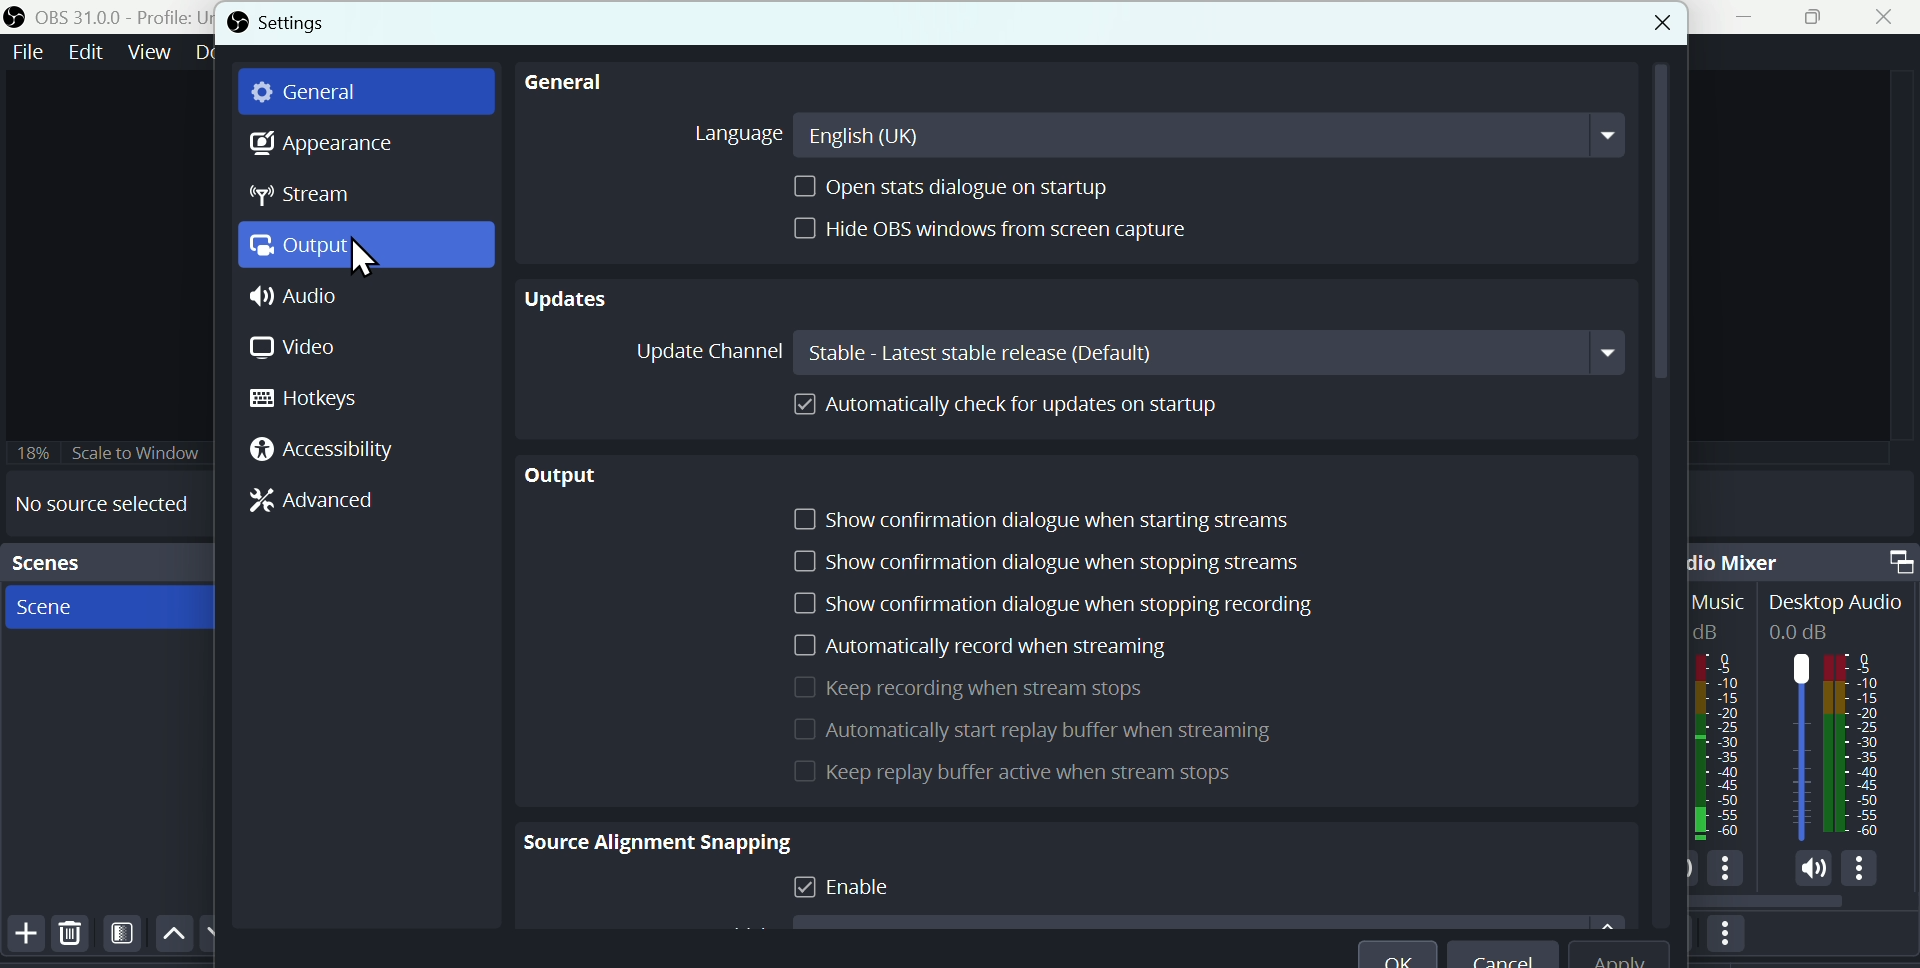  I want to click on Automatically record when is streaming, so click(985, 644).